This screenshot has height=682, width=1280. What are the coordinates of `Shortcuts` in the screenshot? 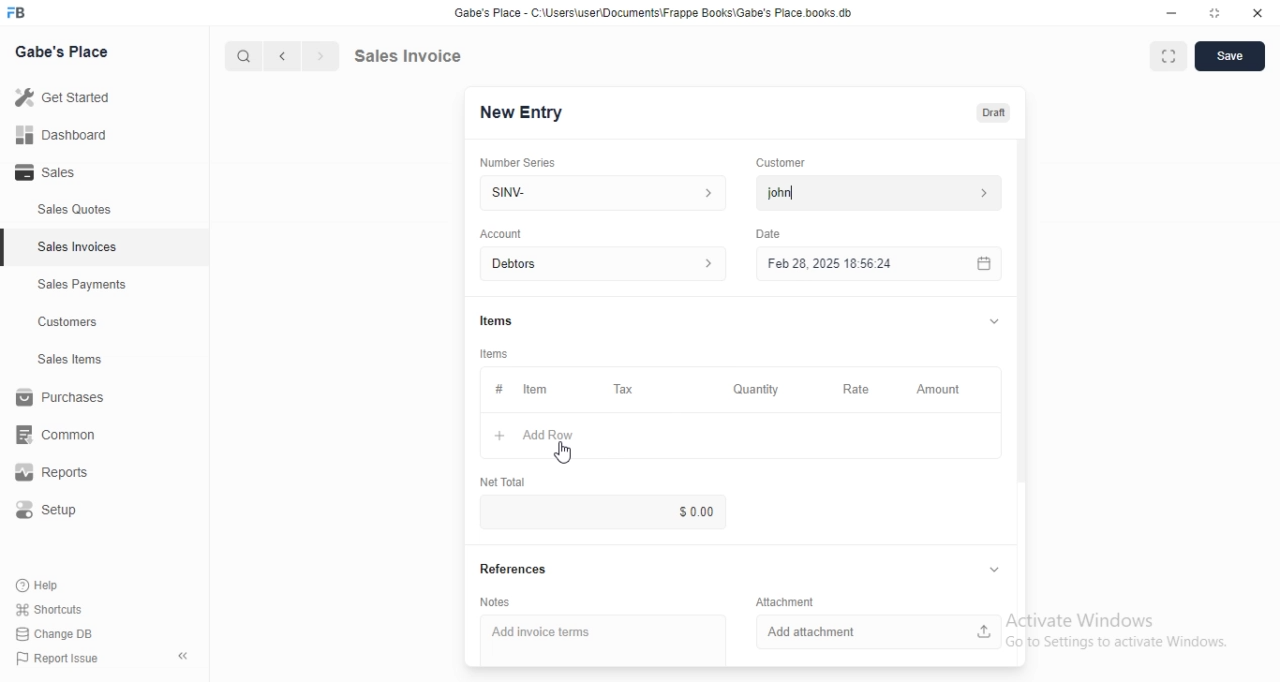 It's located at (61, 608).